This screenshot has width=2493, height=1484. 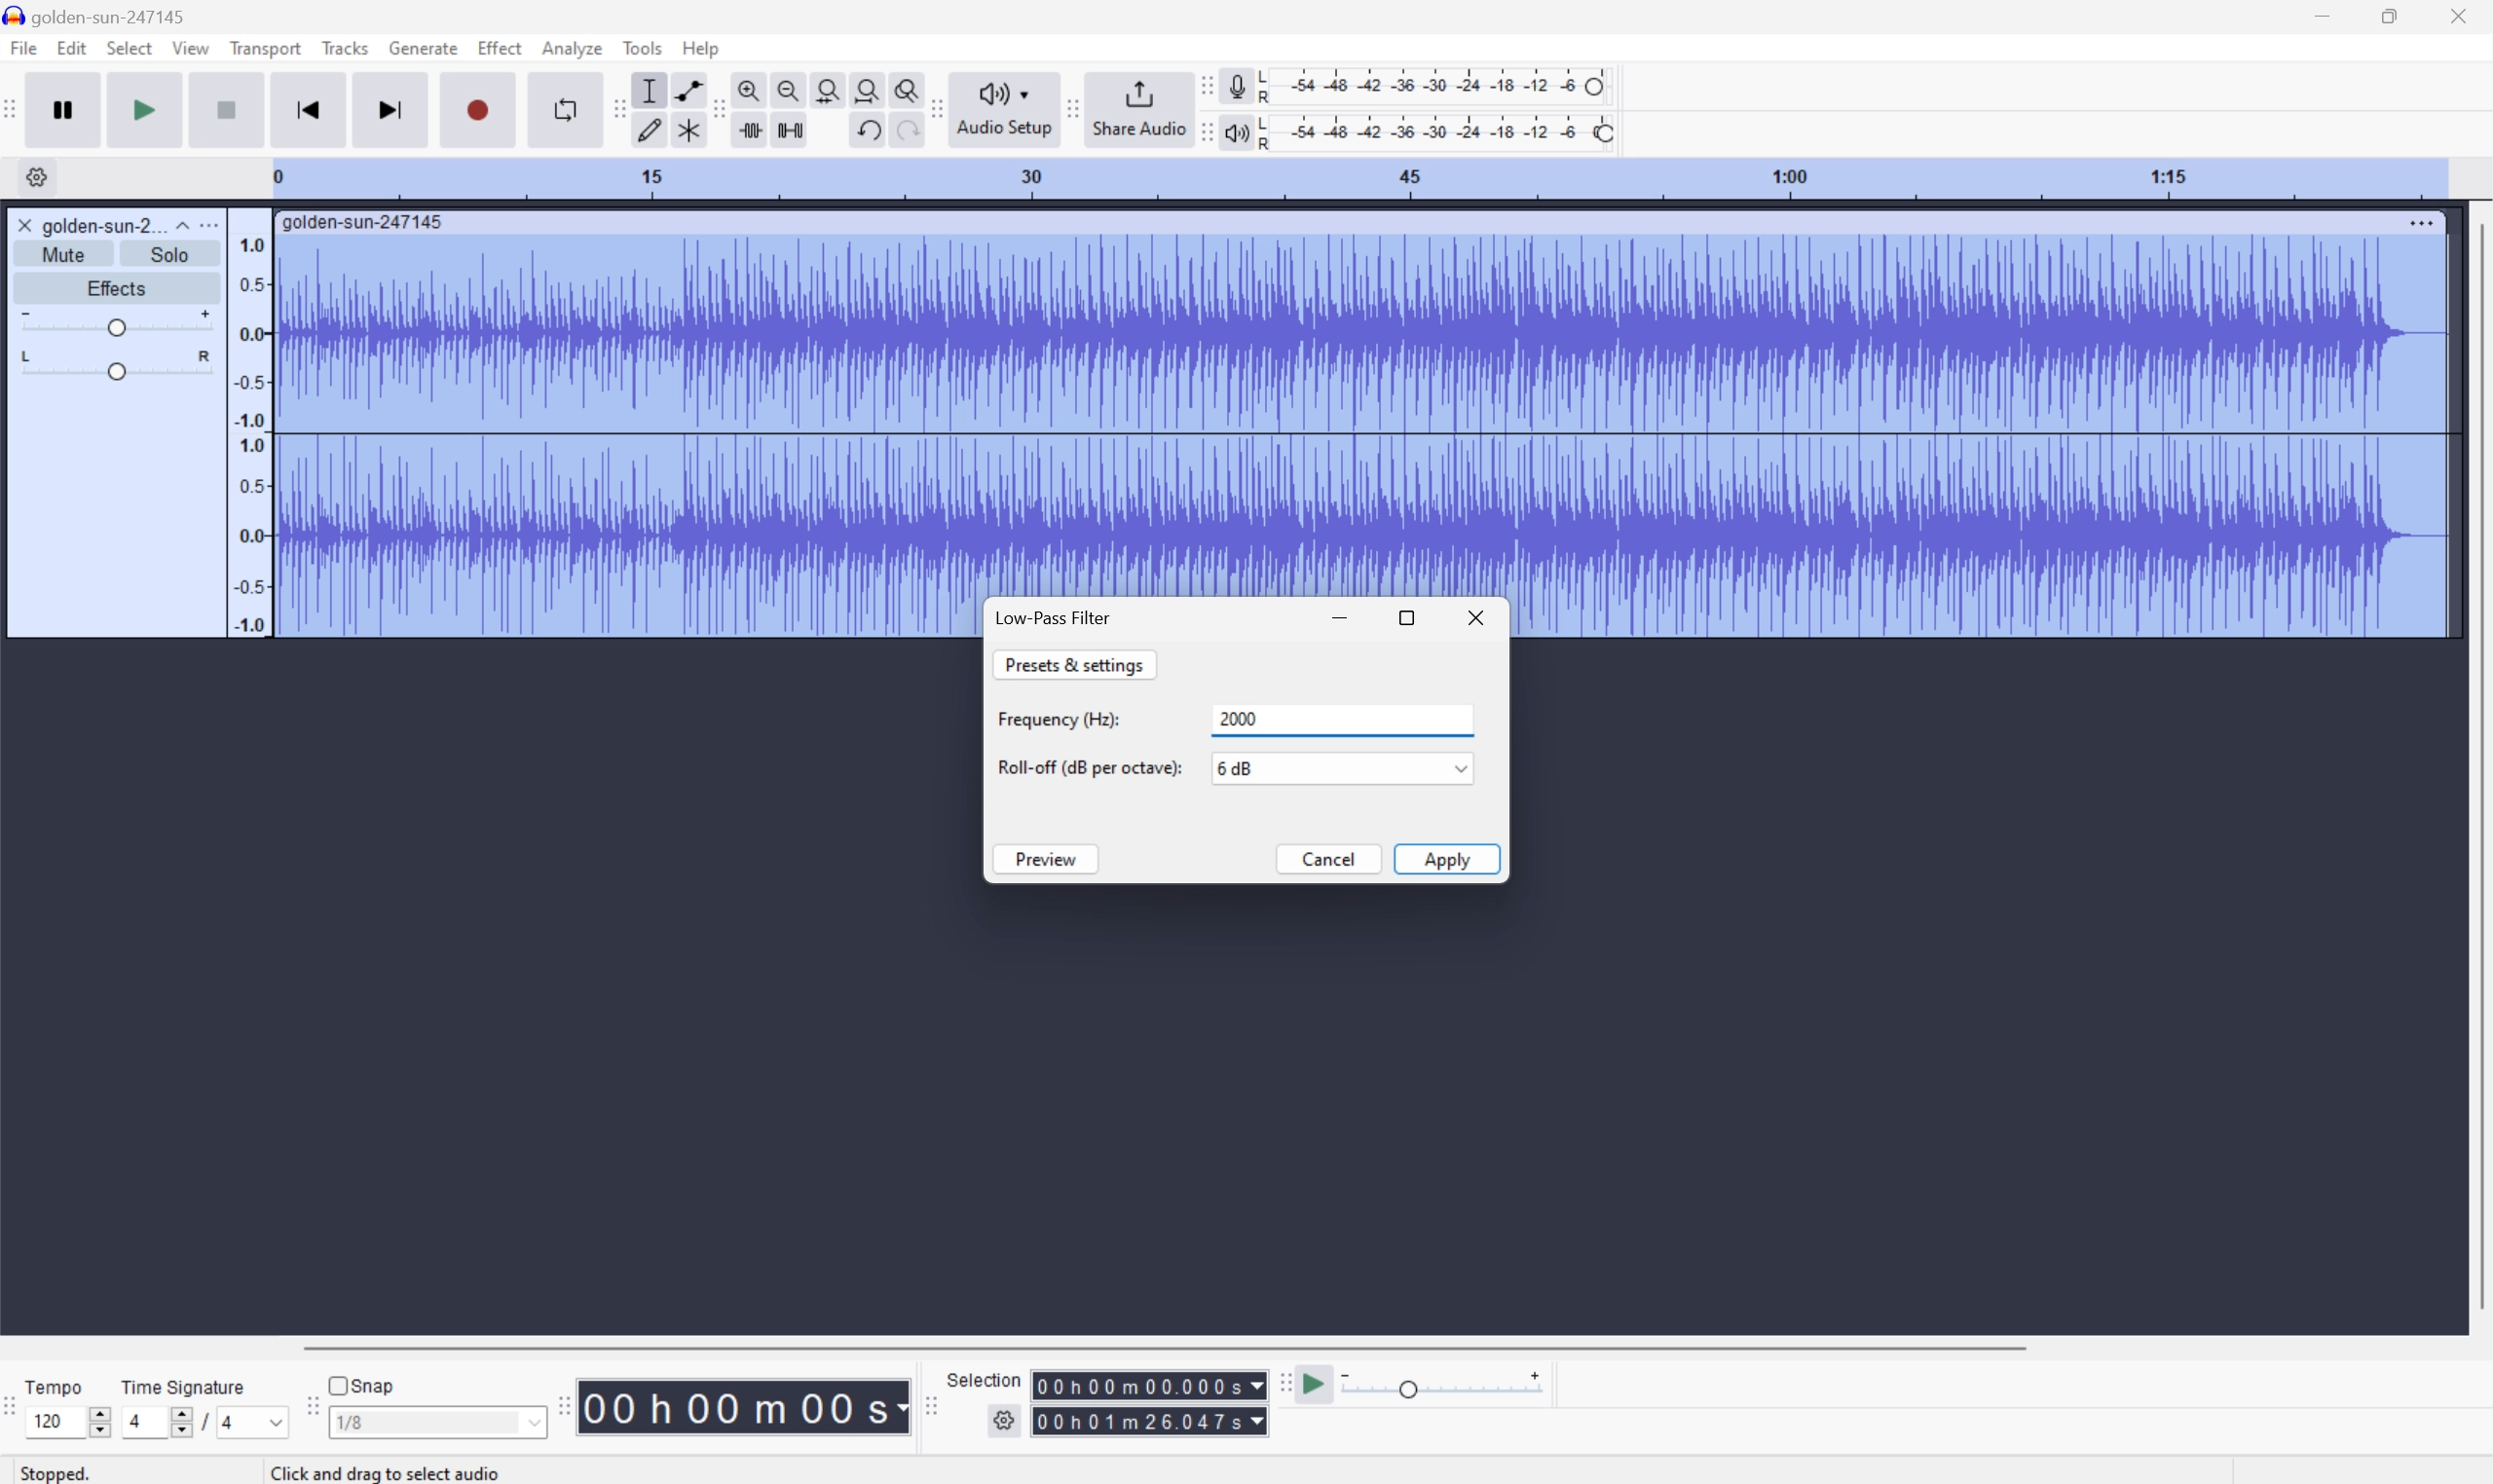 I want to click on Scroll Bar, so click(x=1164, y=1346).